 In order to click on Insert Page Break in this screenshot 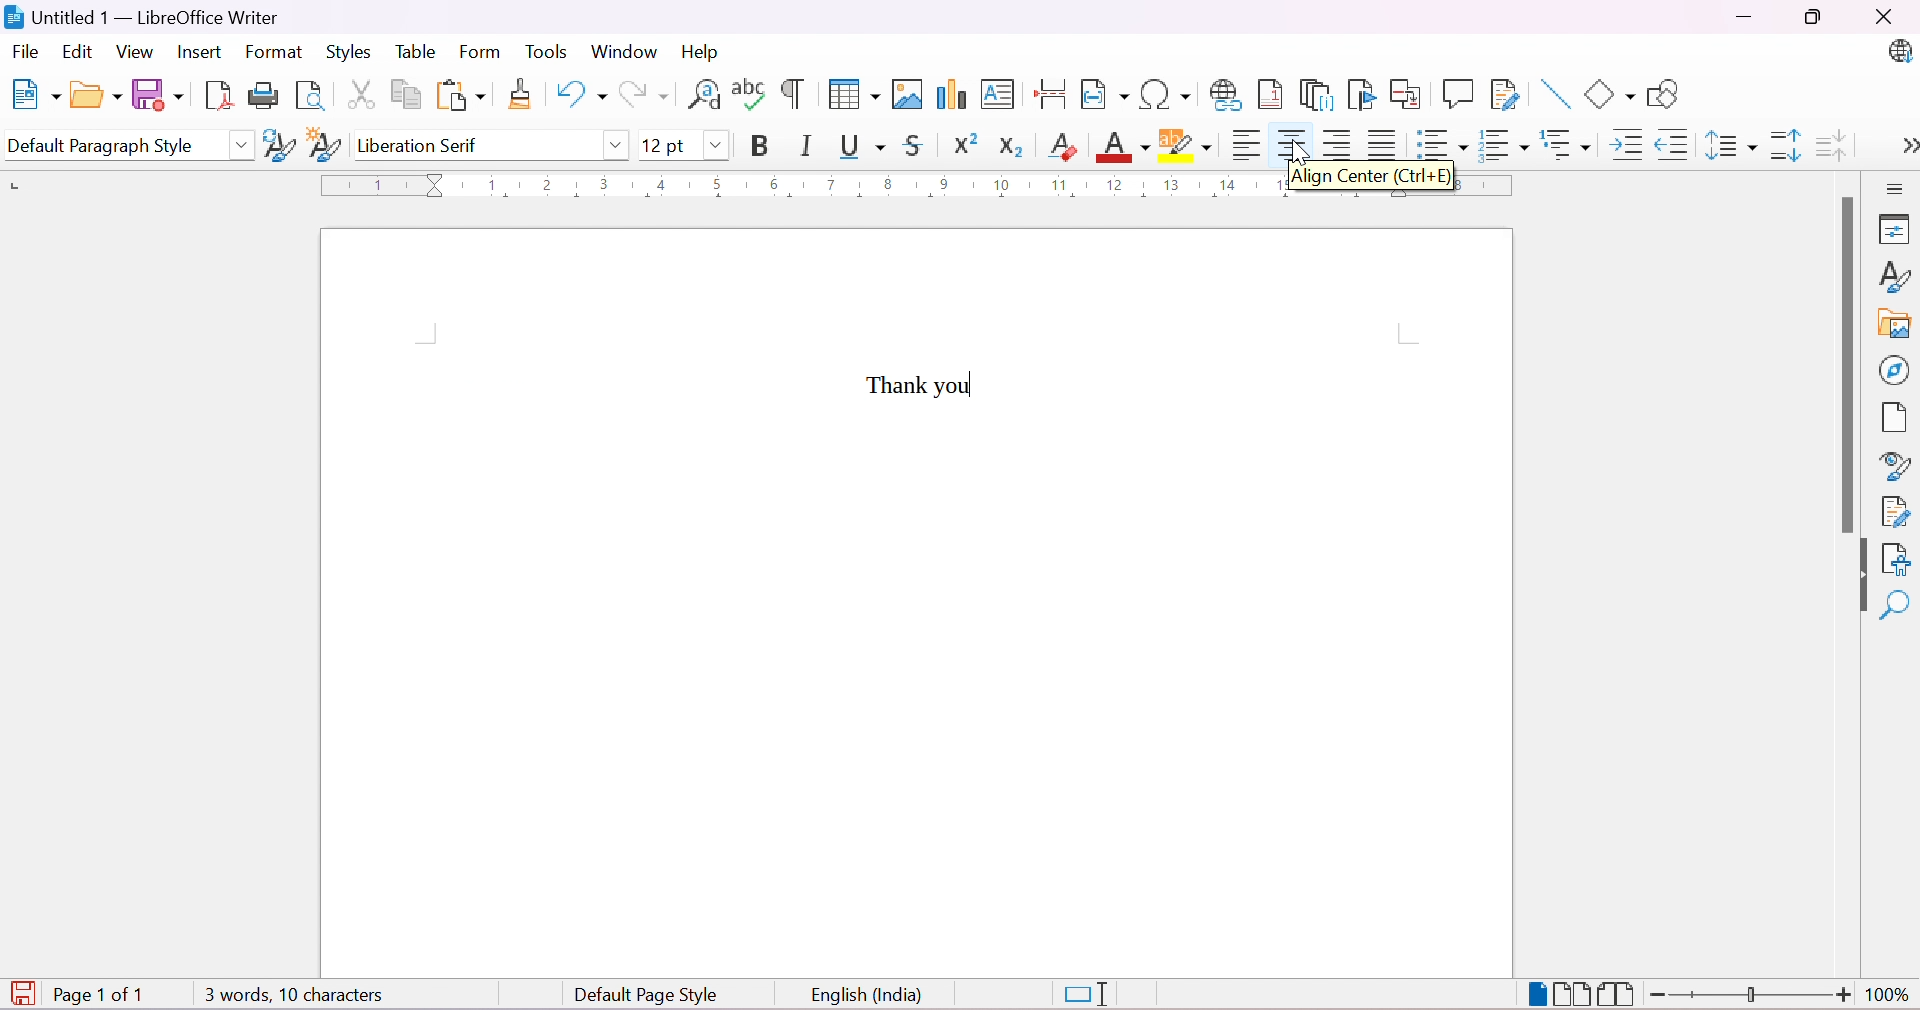, I will do `click(1052, 97)`.